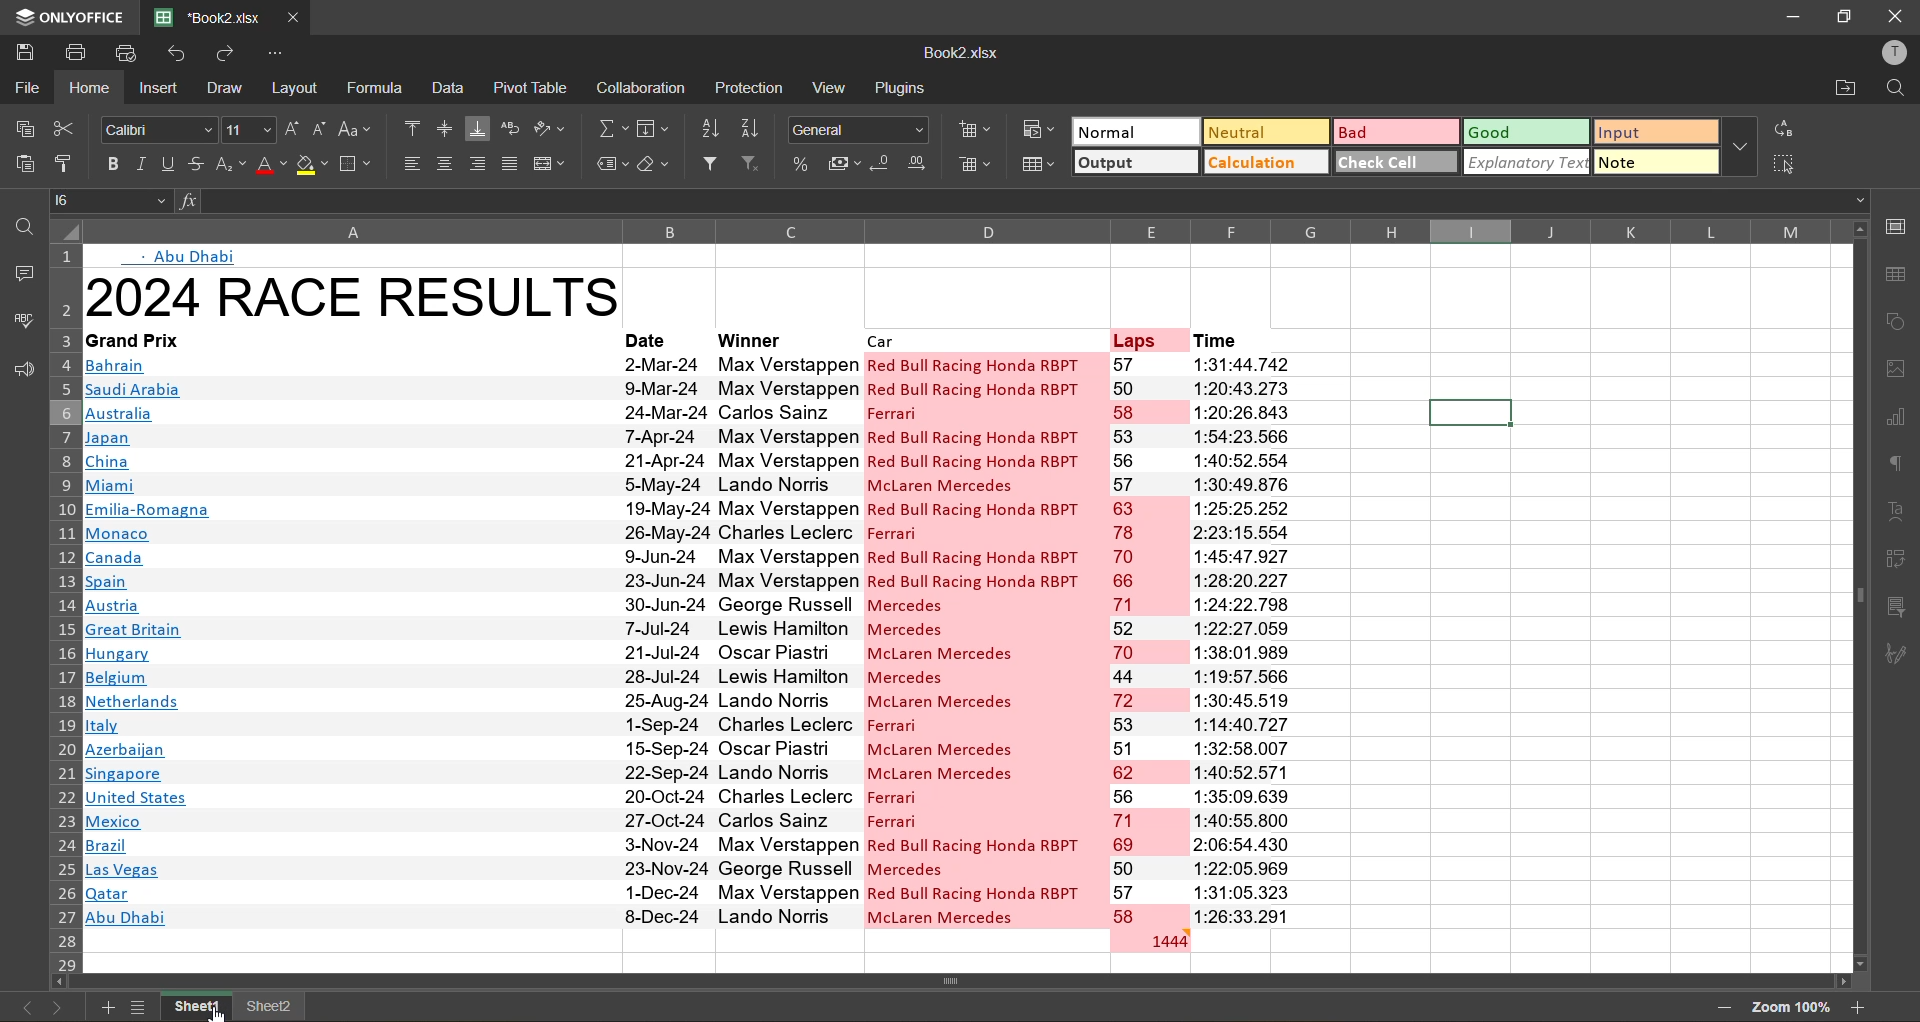  I want to click on formula, so click(374, 87).